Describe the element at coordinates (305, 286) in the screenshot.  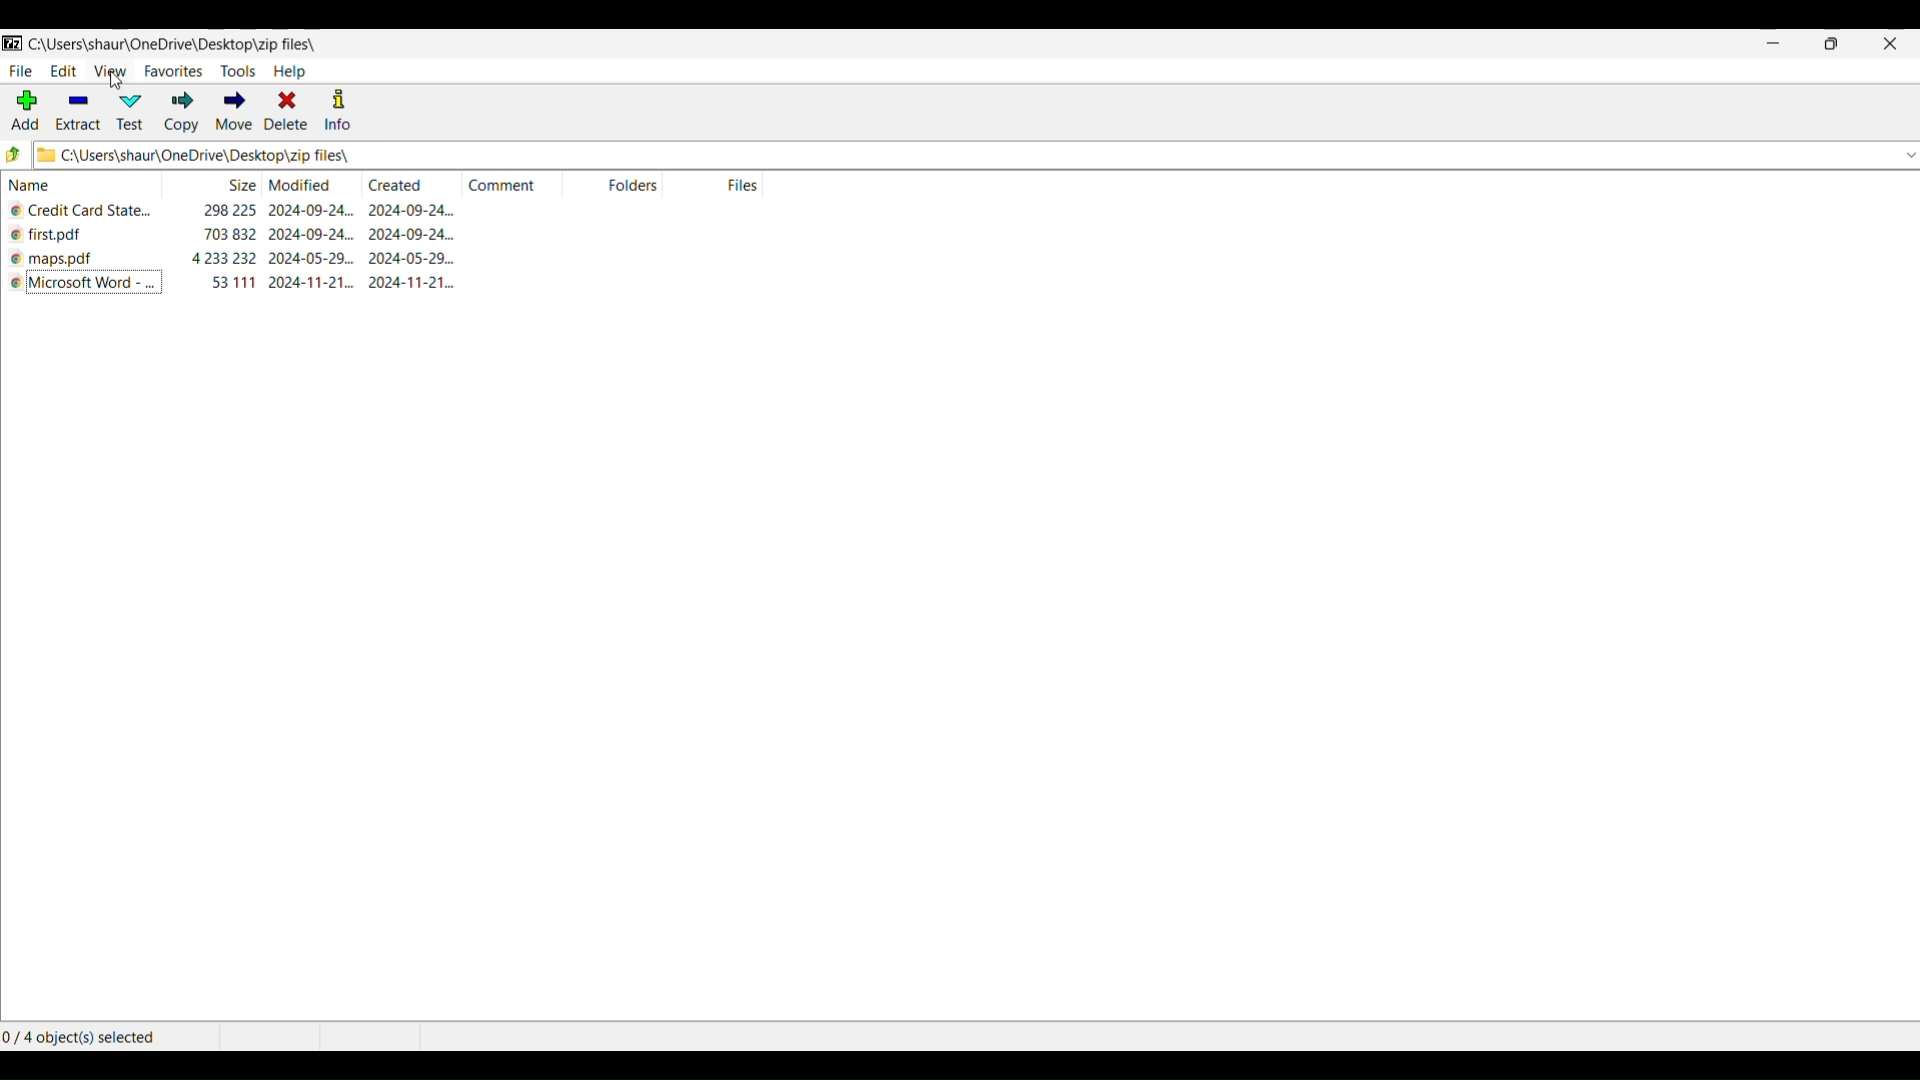
I see `modification date` at that location.